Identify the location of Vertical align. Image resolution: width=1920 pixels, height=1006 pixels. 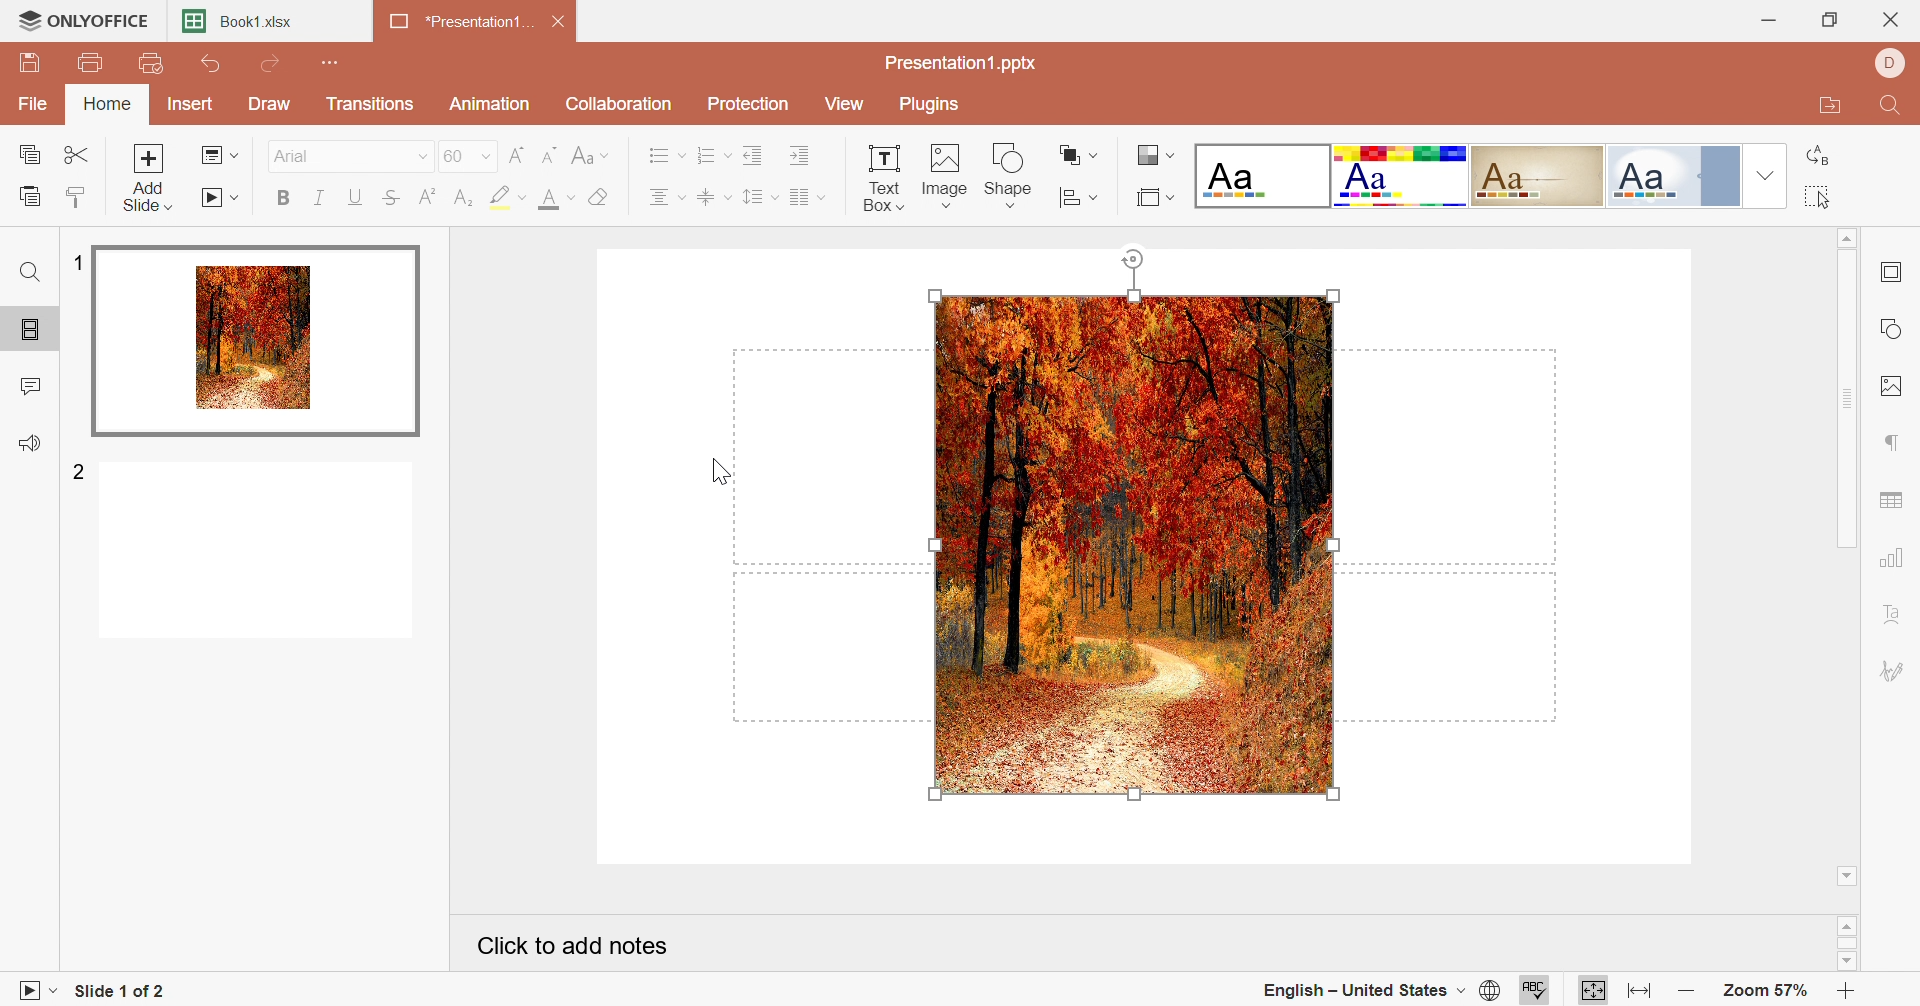
(714, 194).